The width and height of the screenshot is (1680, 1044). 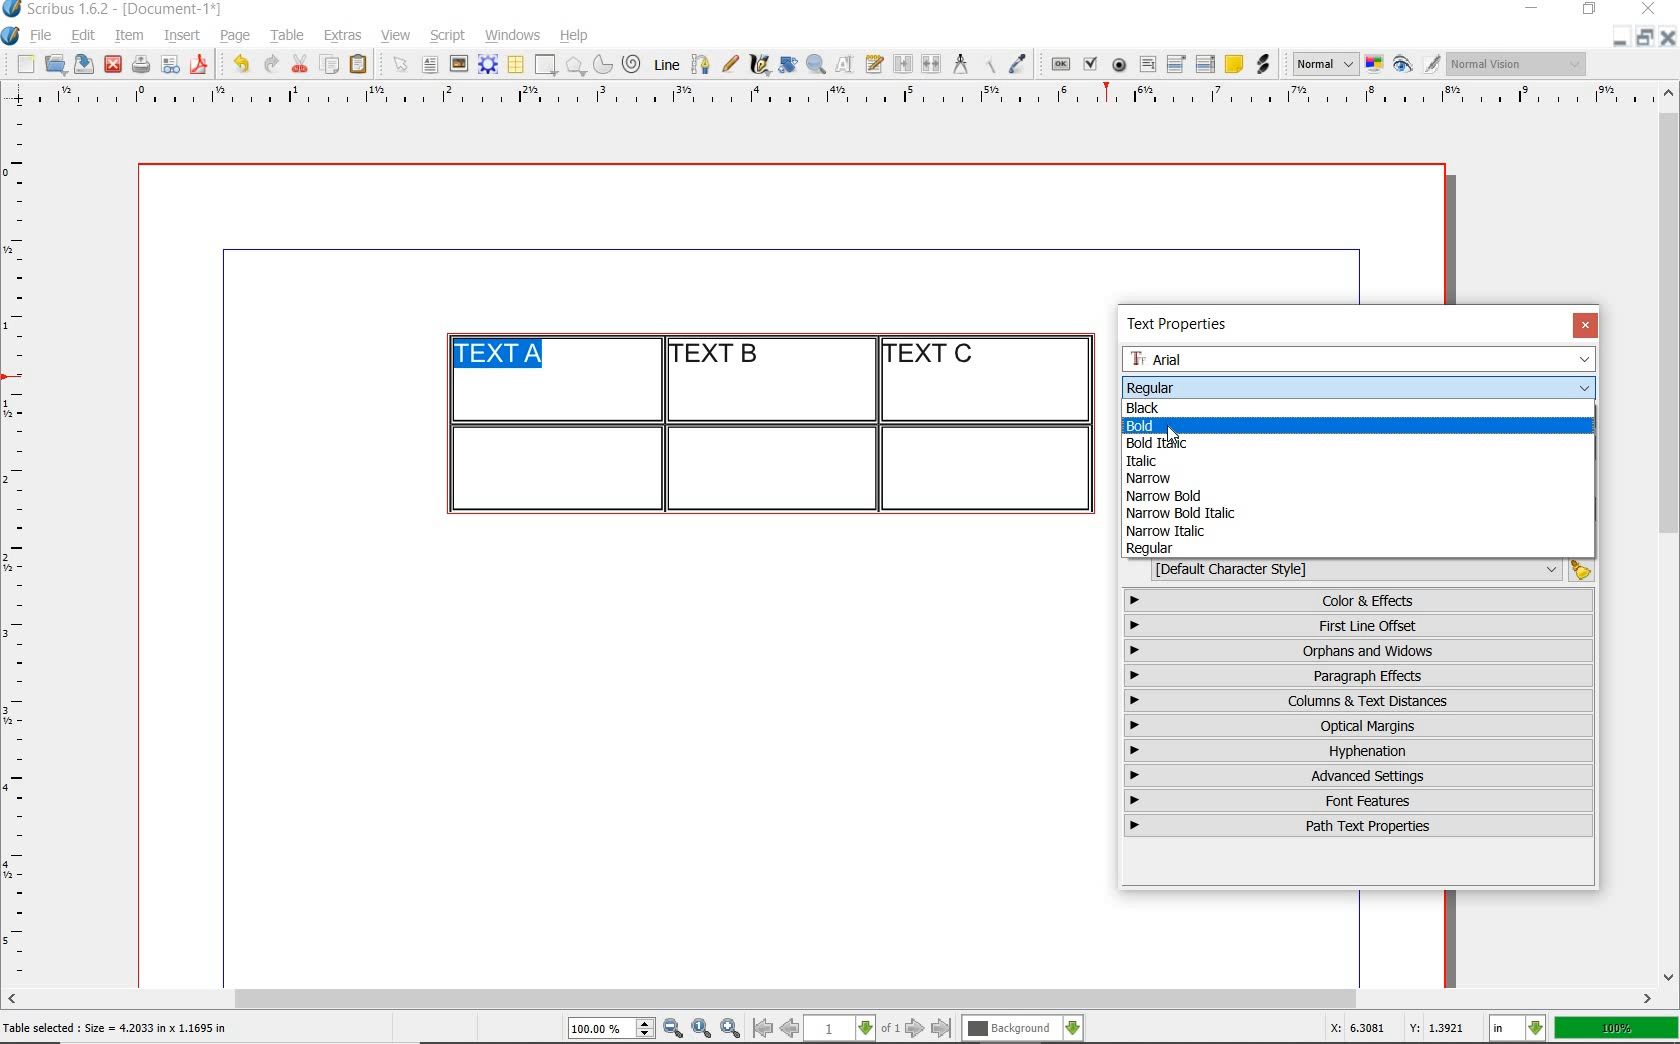 I want to click on zoom in or zoom out, so click(x=816, y=64).